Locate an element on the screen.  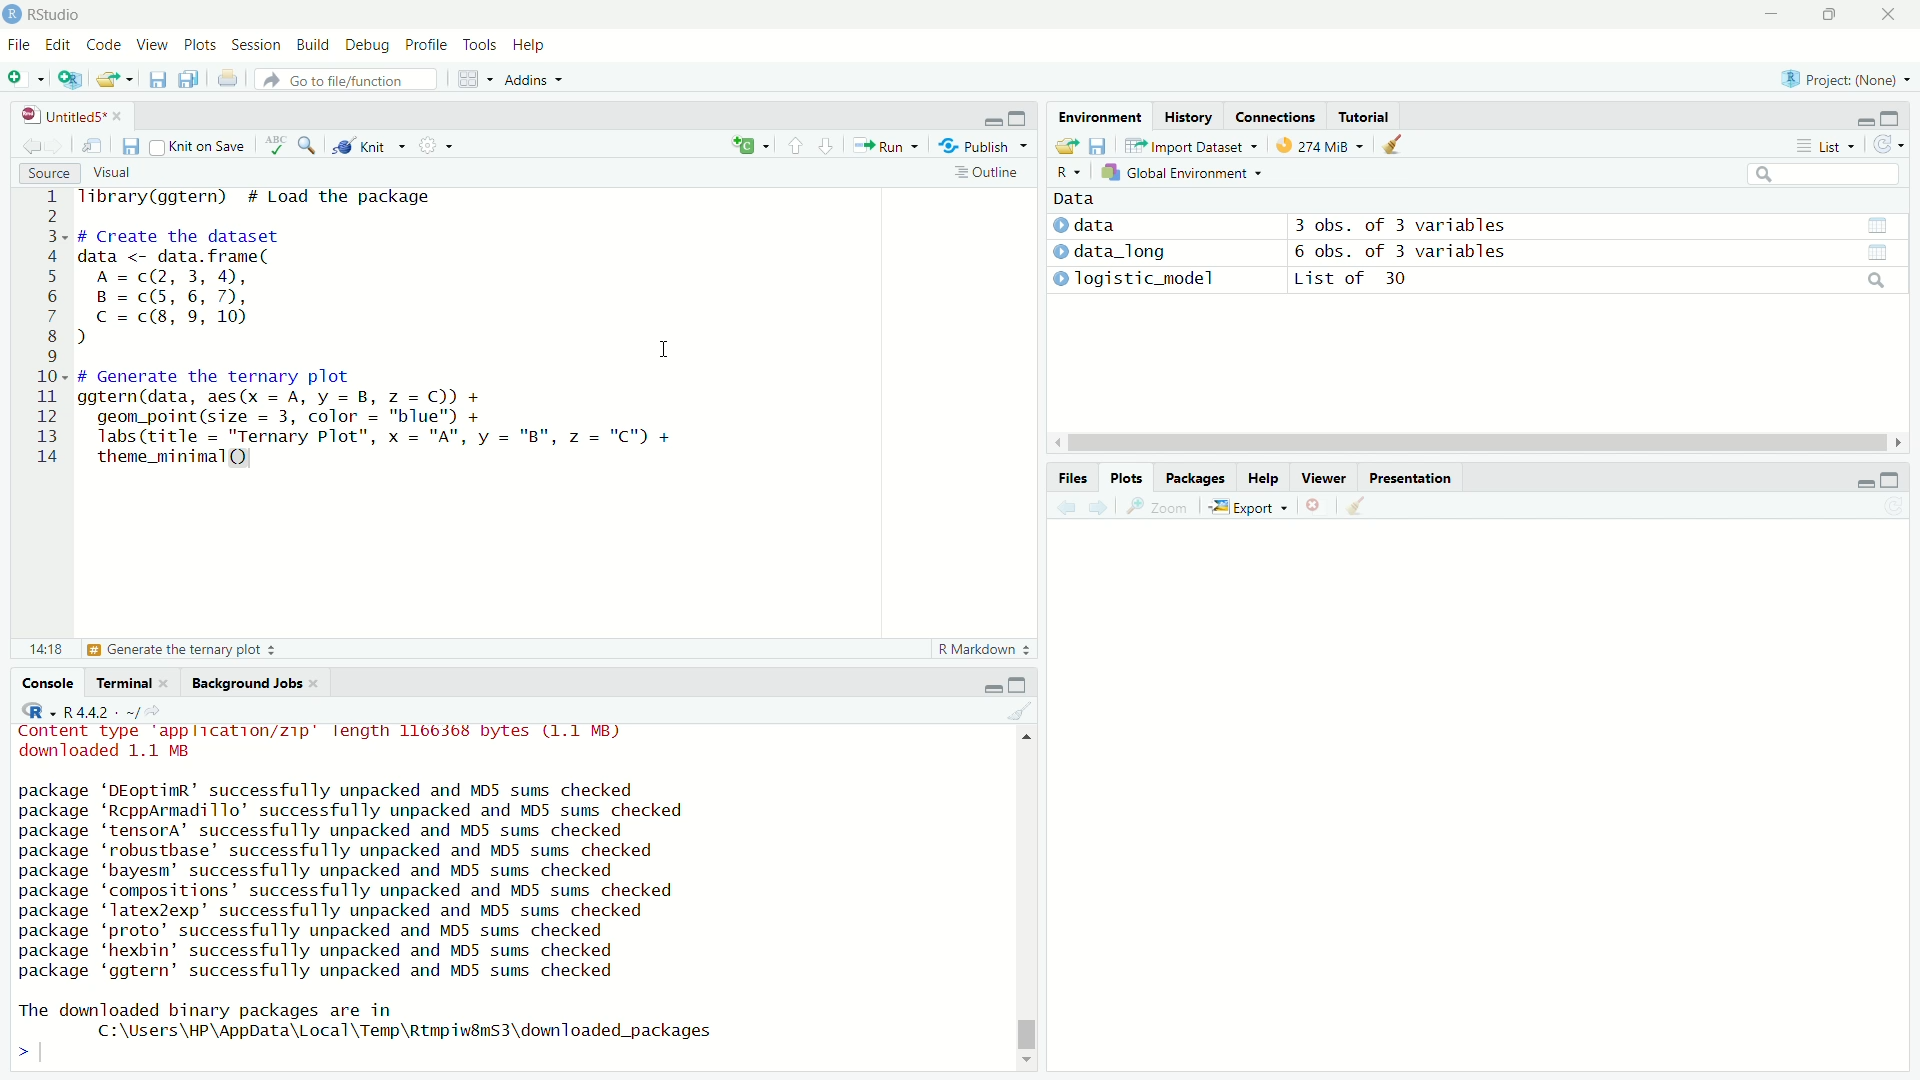
clear is located at coordinates (1404, 148).